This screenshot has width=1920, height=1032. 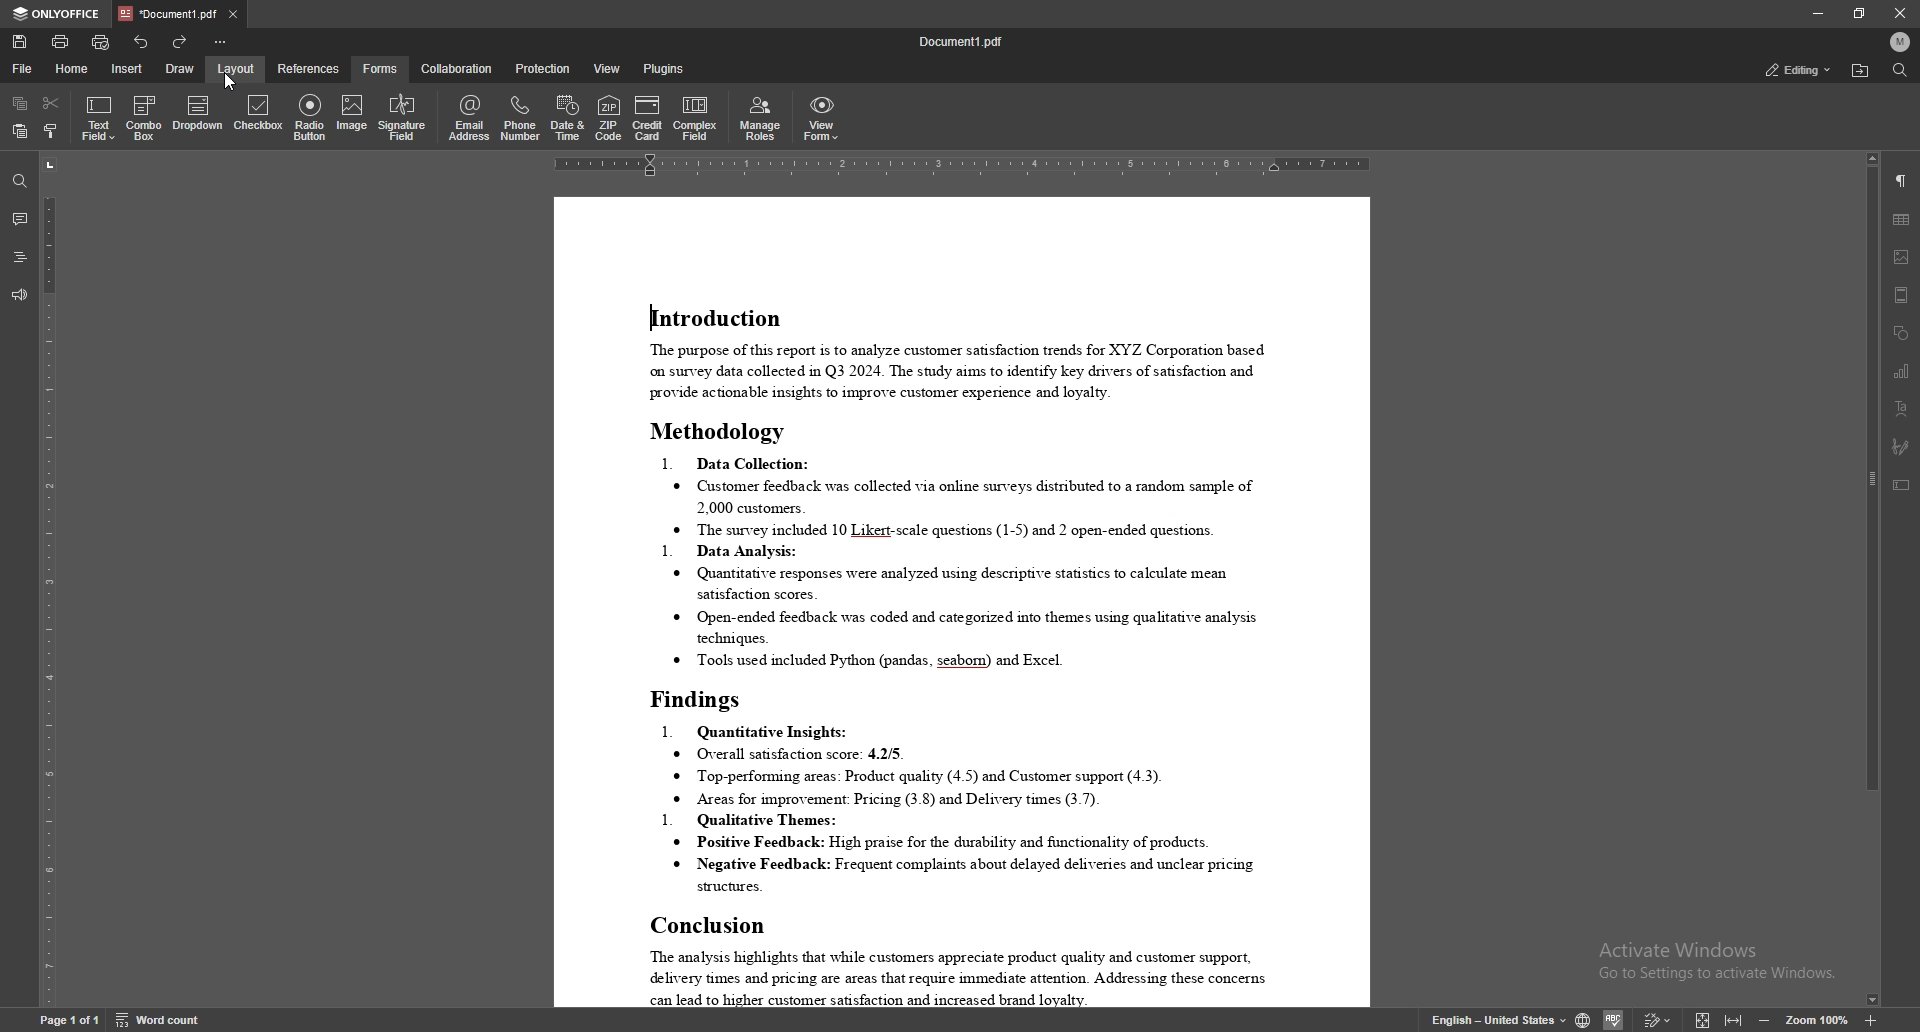 I want to click on save, so click(x=19, y=42).